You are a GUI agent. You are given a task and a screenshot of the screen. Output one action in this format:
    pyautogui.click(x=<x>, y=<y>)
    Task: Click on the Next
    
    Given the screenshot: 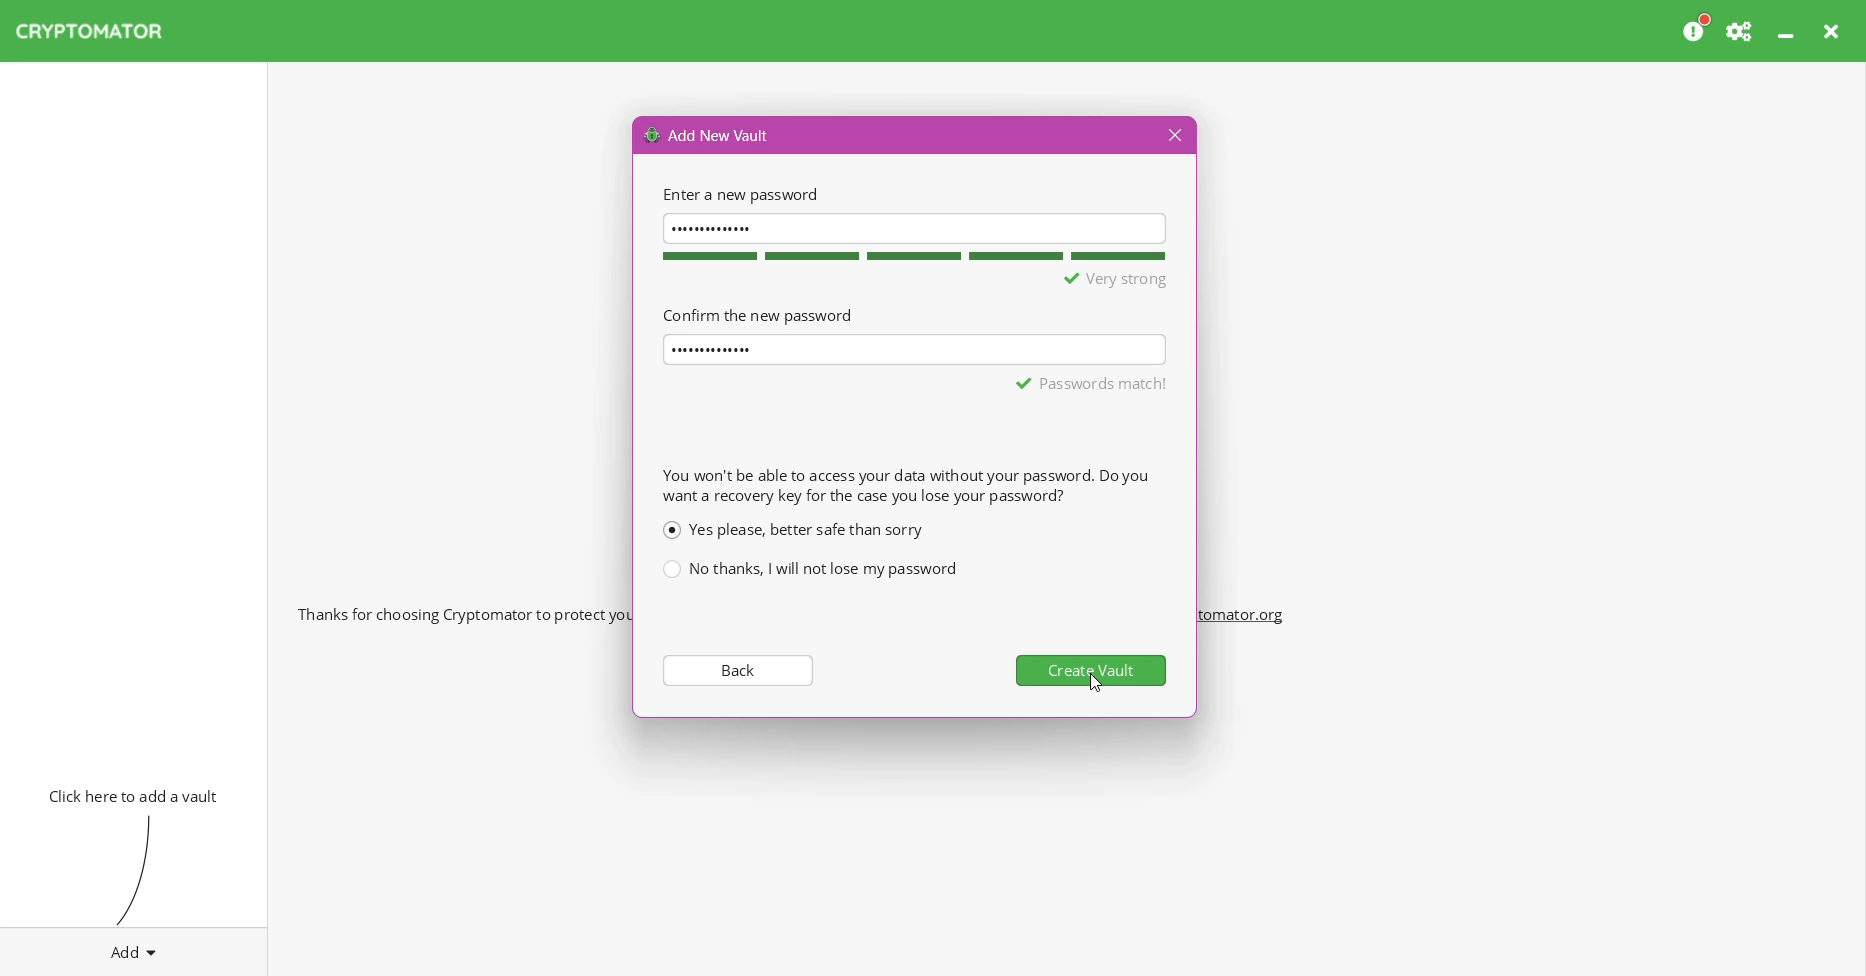 What is the action you would take?
    pyautogui.click(x=1094, y=670)
    